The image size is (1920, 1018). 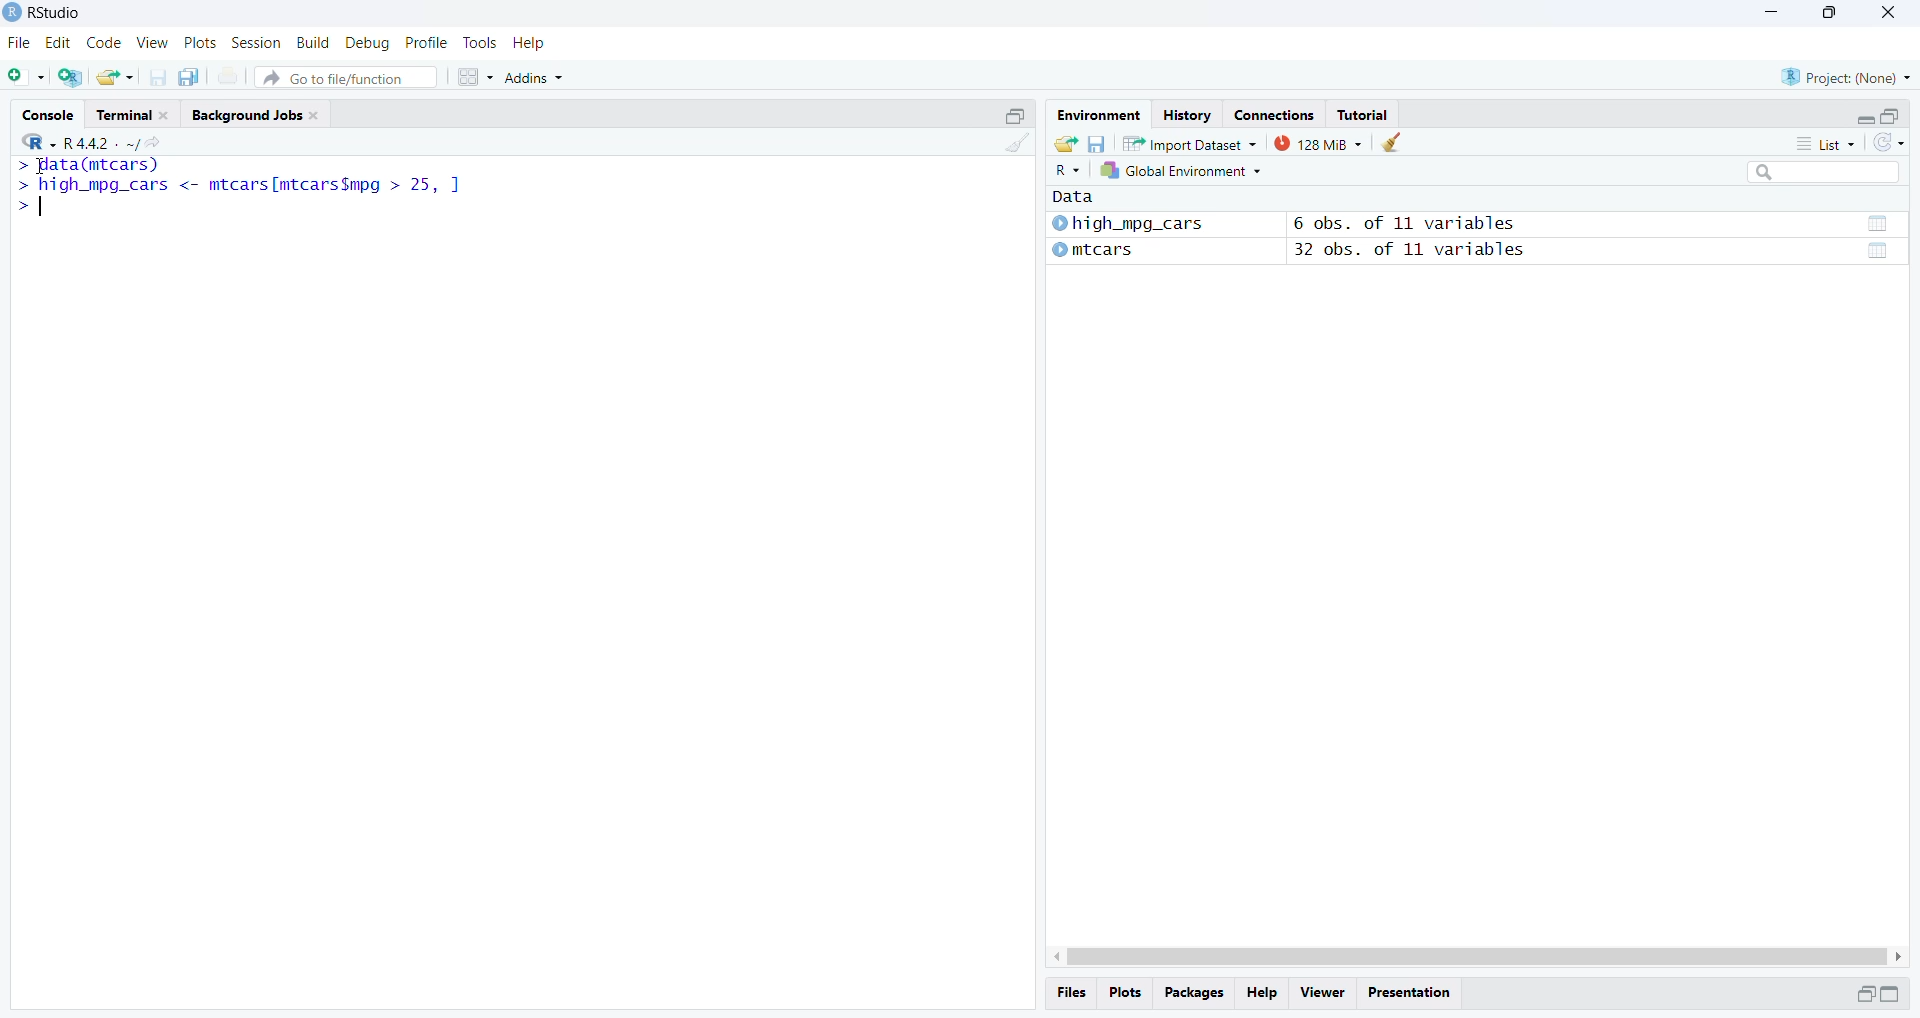 I want to click on minimize, so click(x=1865, y=119).